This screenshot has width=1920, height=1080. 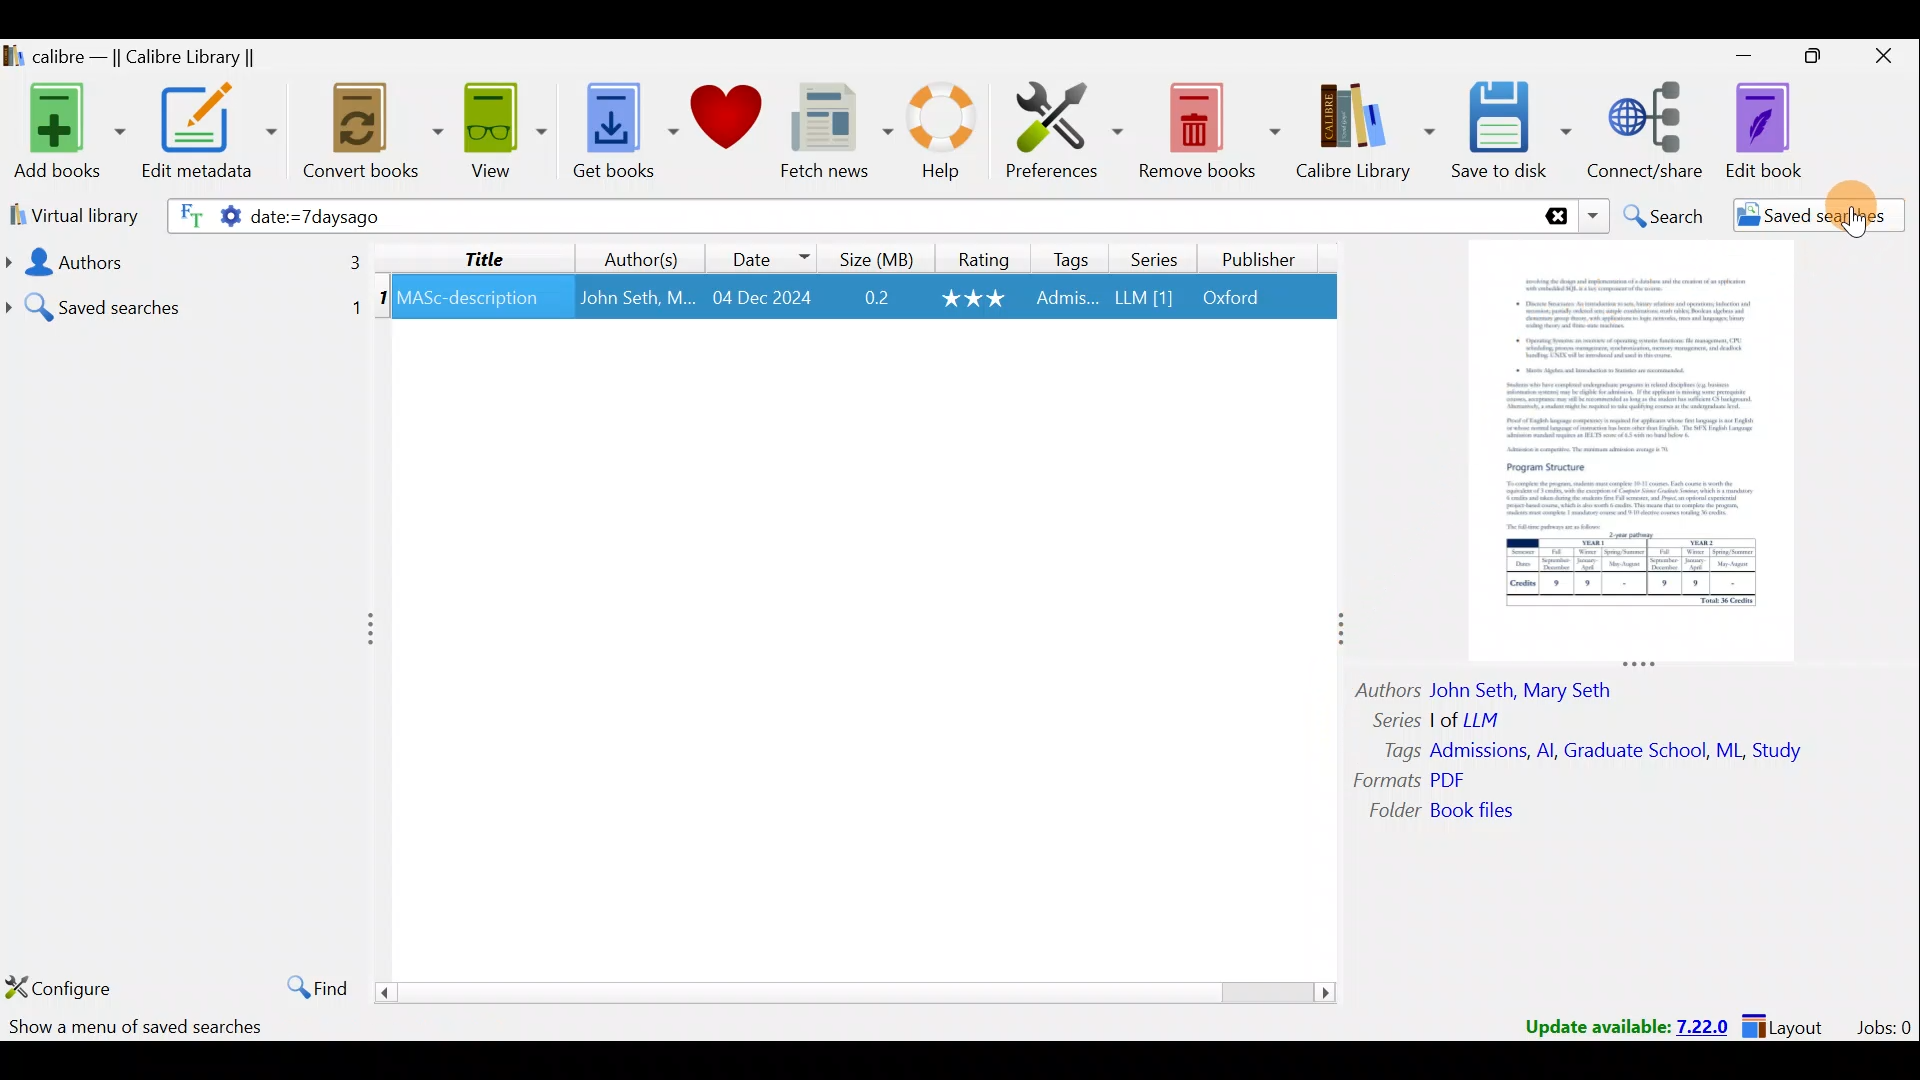 What do you see at coordinates (1592, 216) in the screenshot?
I see `Search dropdown` at bounding box center [1592, 216].